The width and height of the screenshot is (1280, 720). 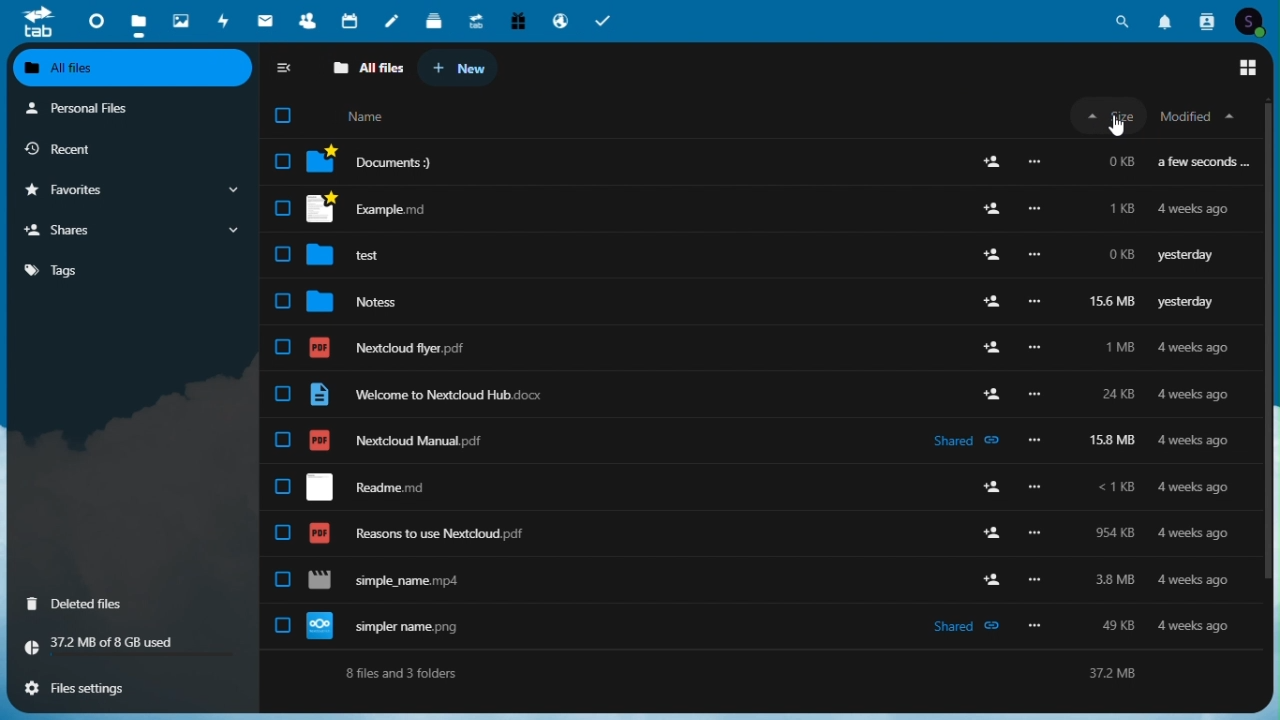 What do you see at coordinates (756, 398) in the screenshot?
I see `Welcome to Nextcloud Hub docx` at bounding box center [756, 398].